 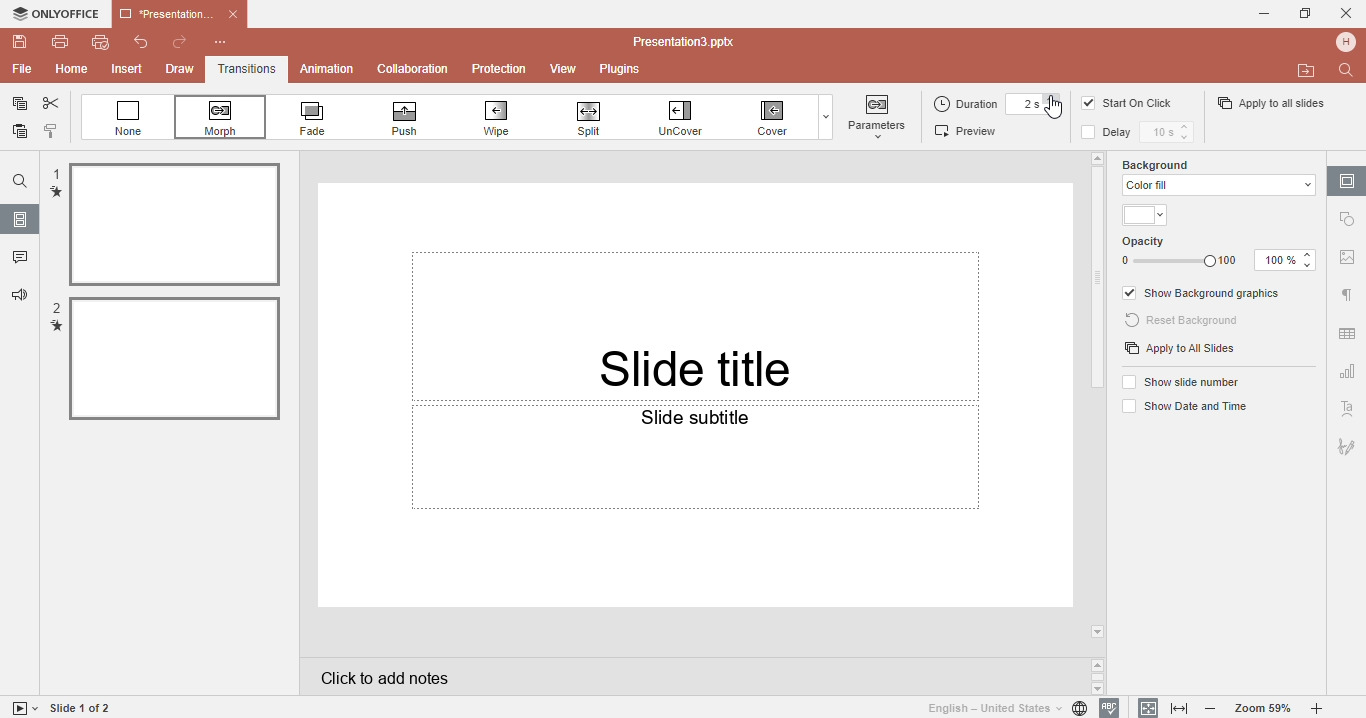 I want to click on Document name, so click(x=178, y=12).